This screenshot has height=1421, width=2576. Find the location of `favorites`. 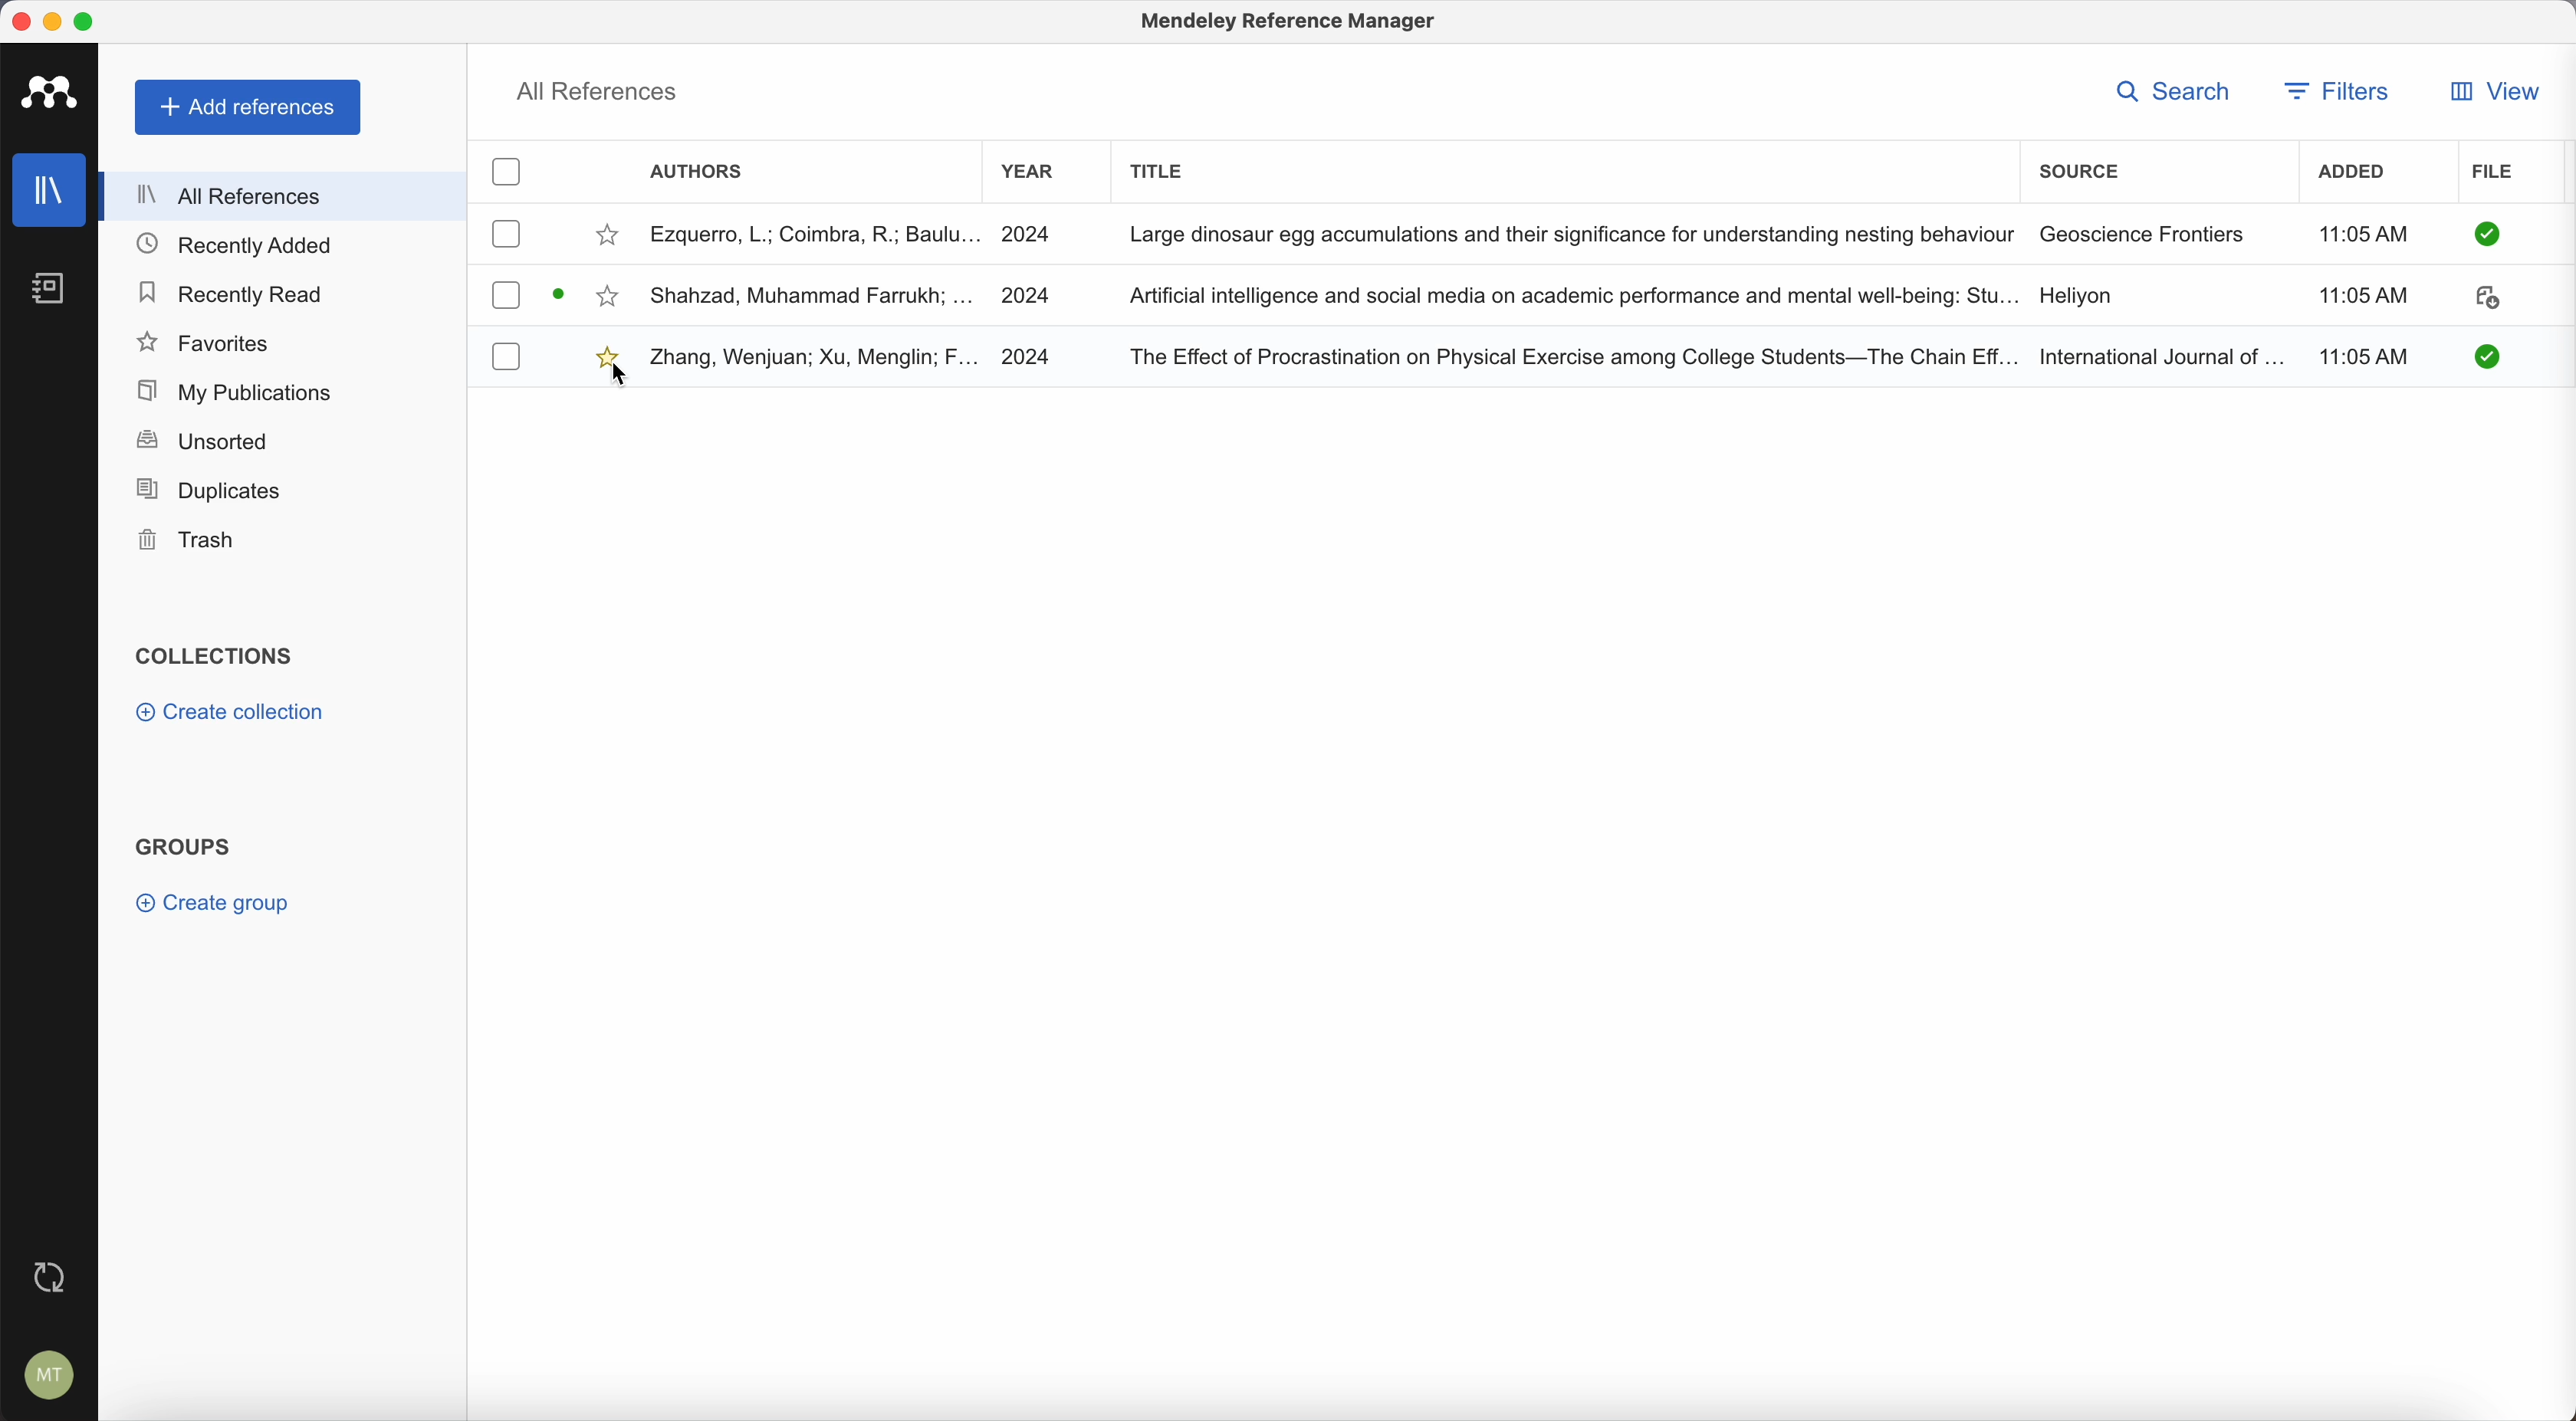

favorites is located at coordinates (206, 341).